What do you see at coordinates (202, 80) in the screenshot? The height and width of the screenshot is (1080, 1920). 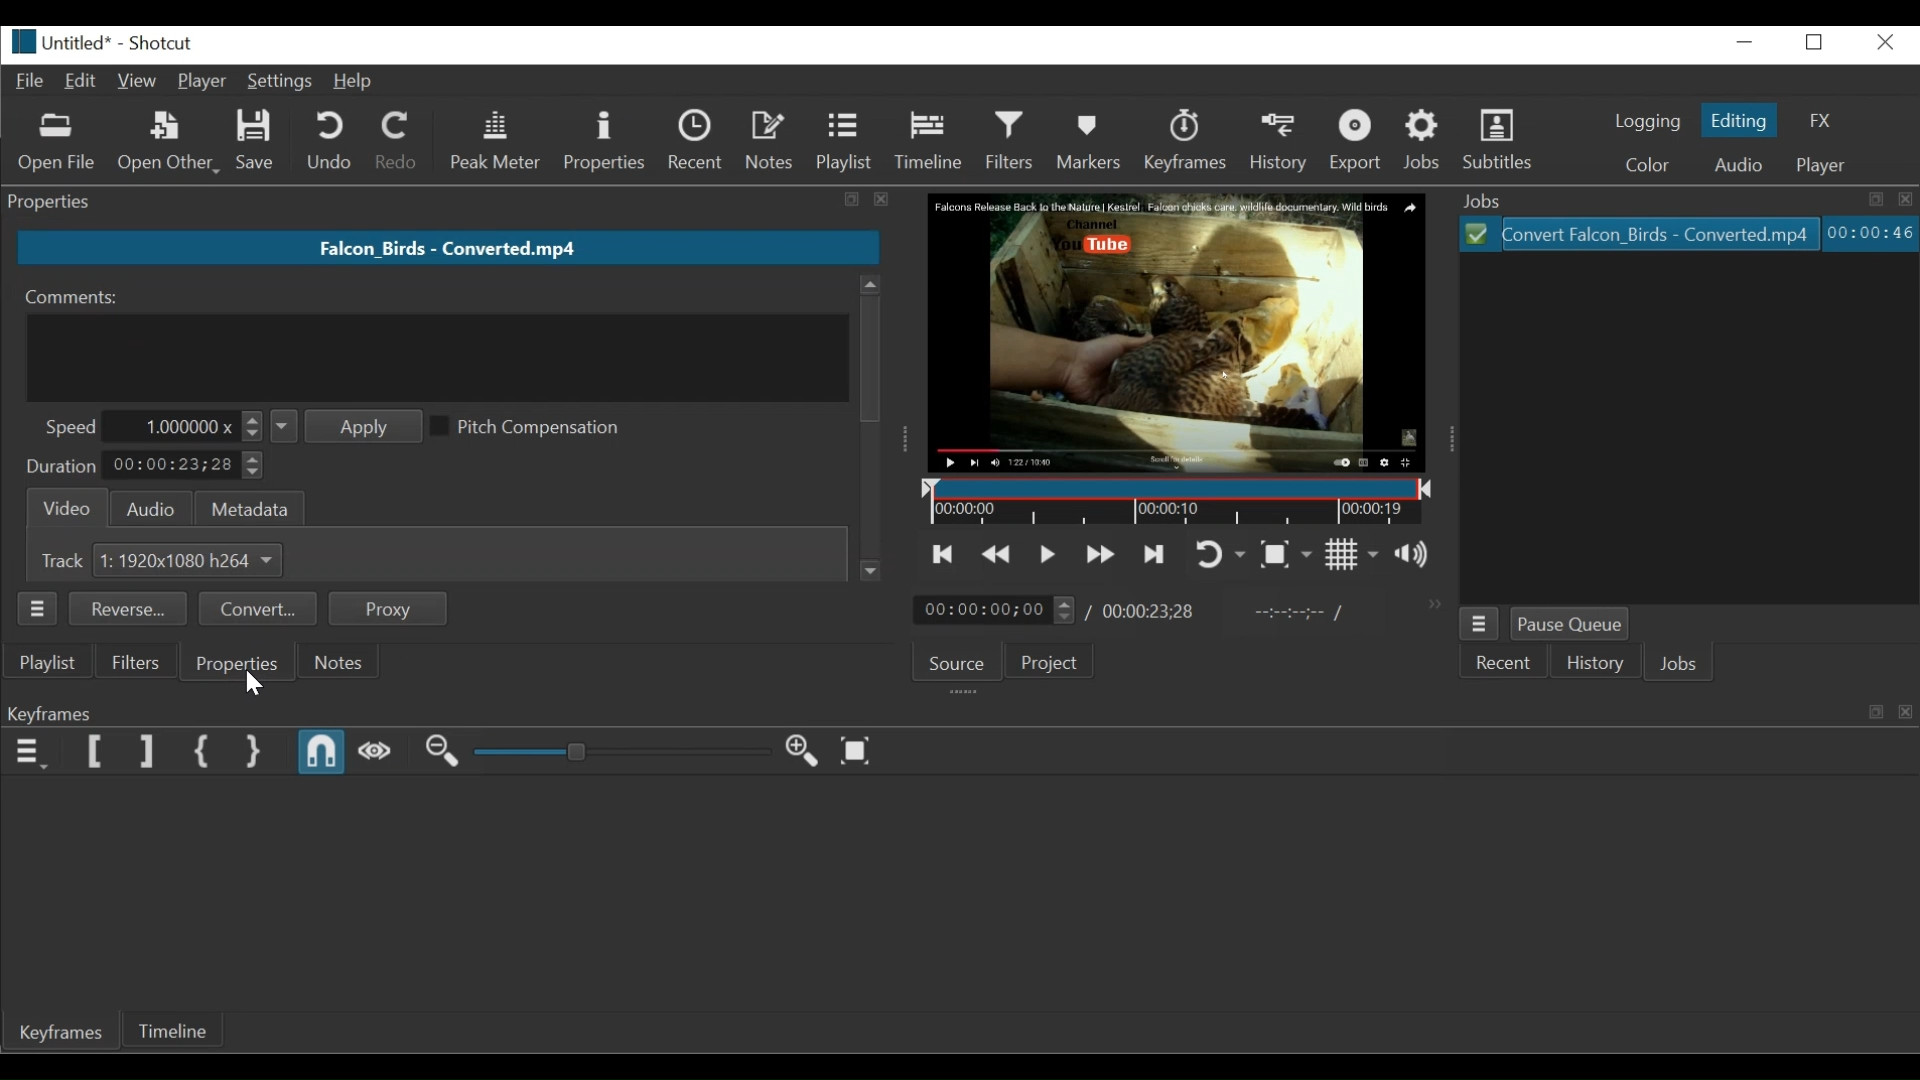 I see `Player` at bounding box center [202, 80].